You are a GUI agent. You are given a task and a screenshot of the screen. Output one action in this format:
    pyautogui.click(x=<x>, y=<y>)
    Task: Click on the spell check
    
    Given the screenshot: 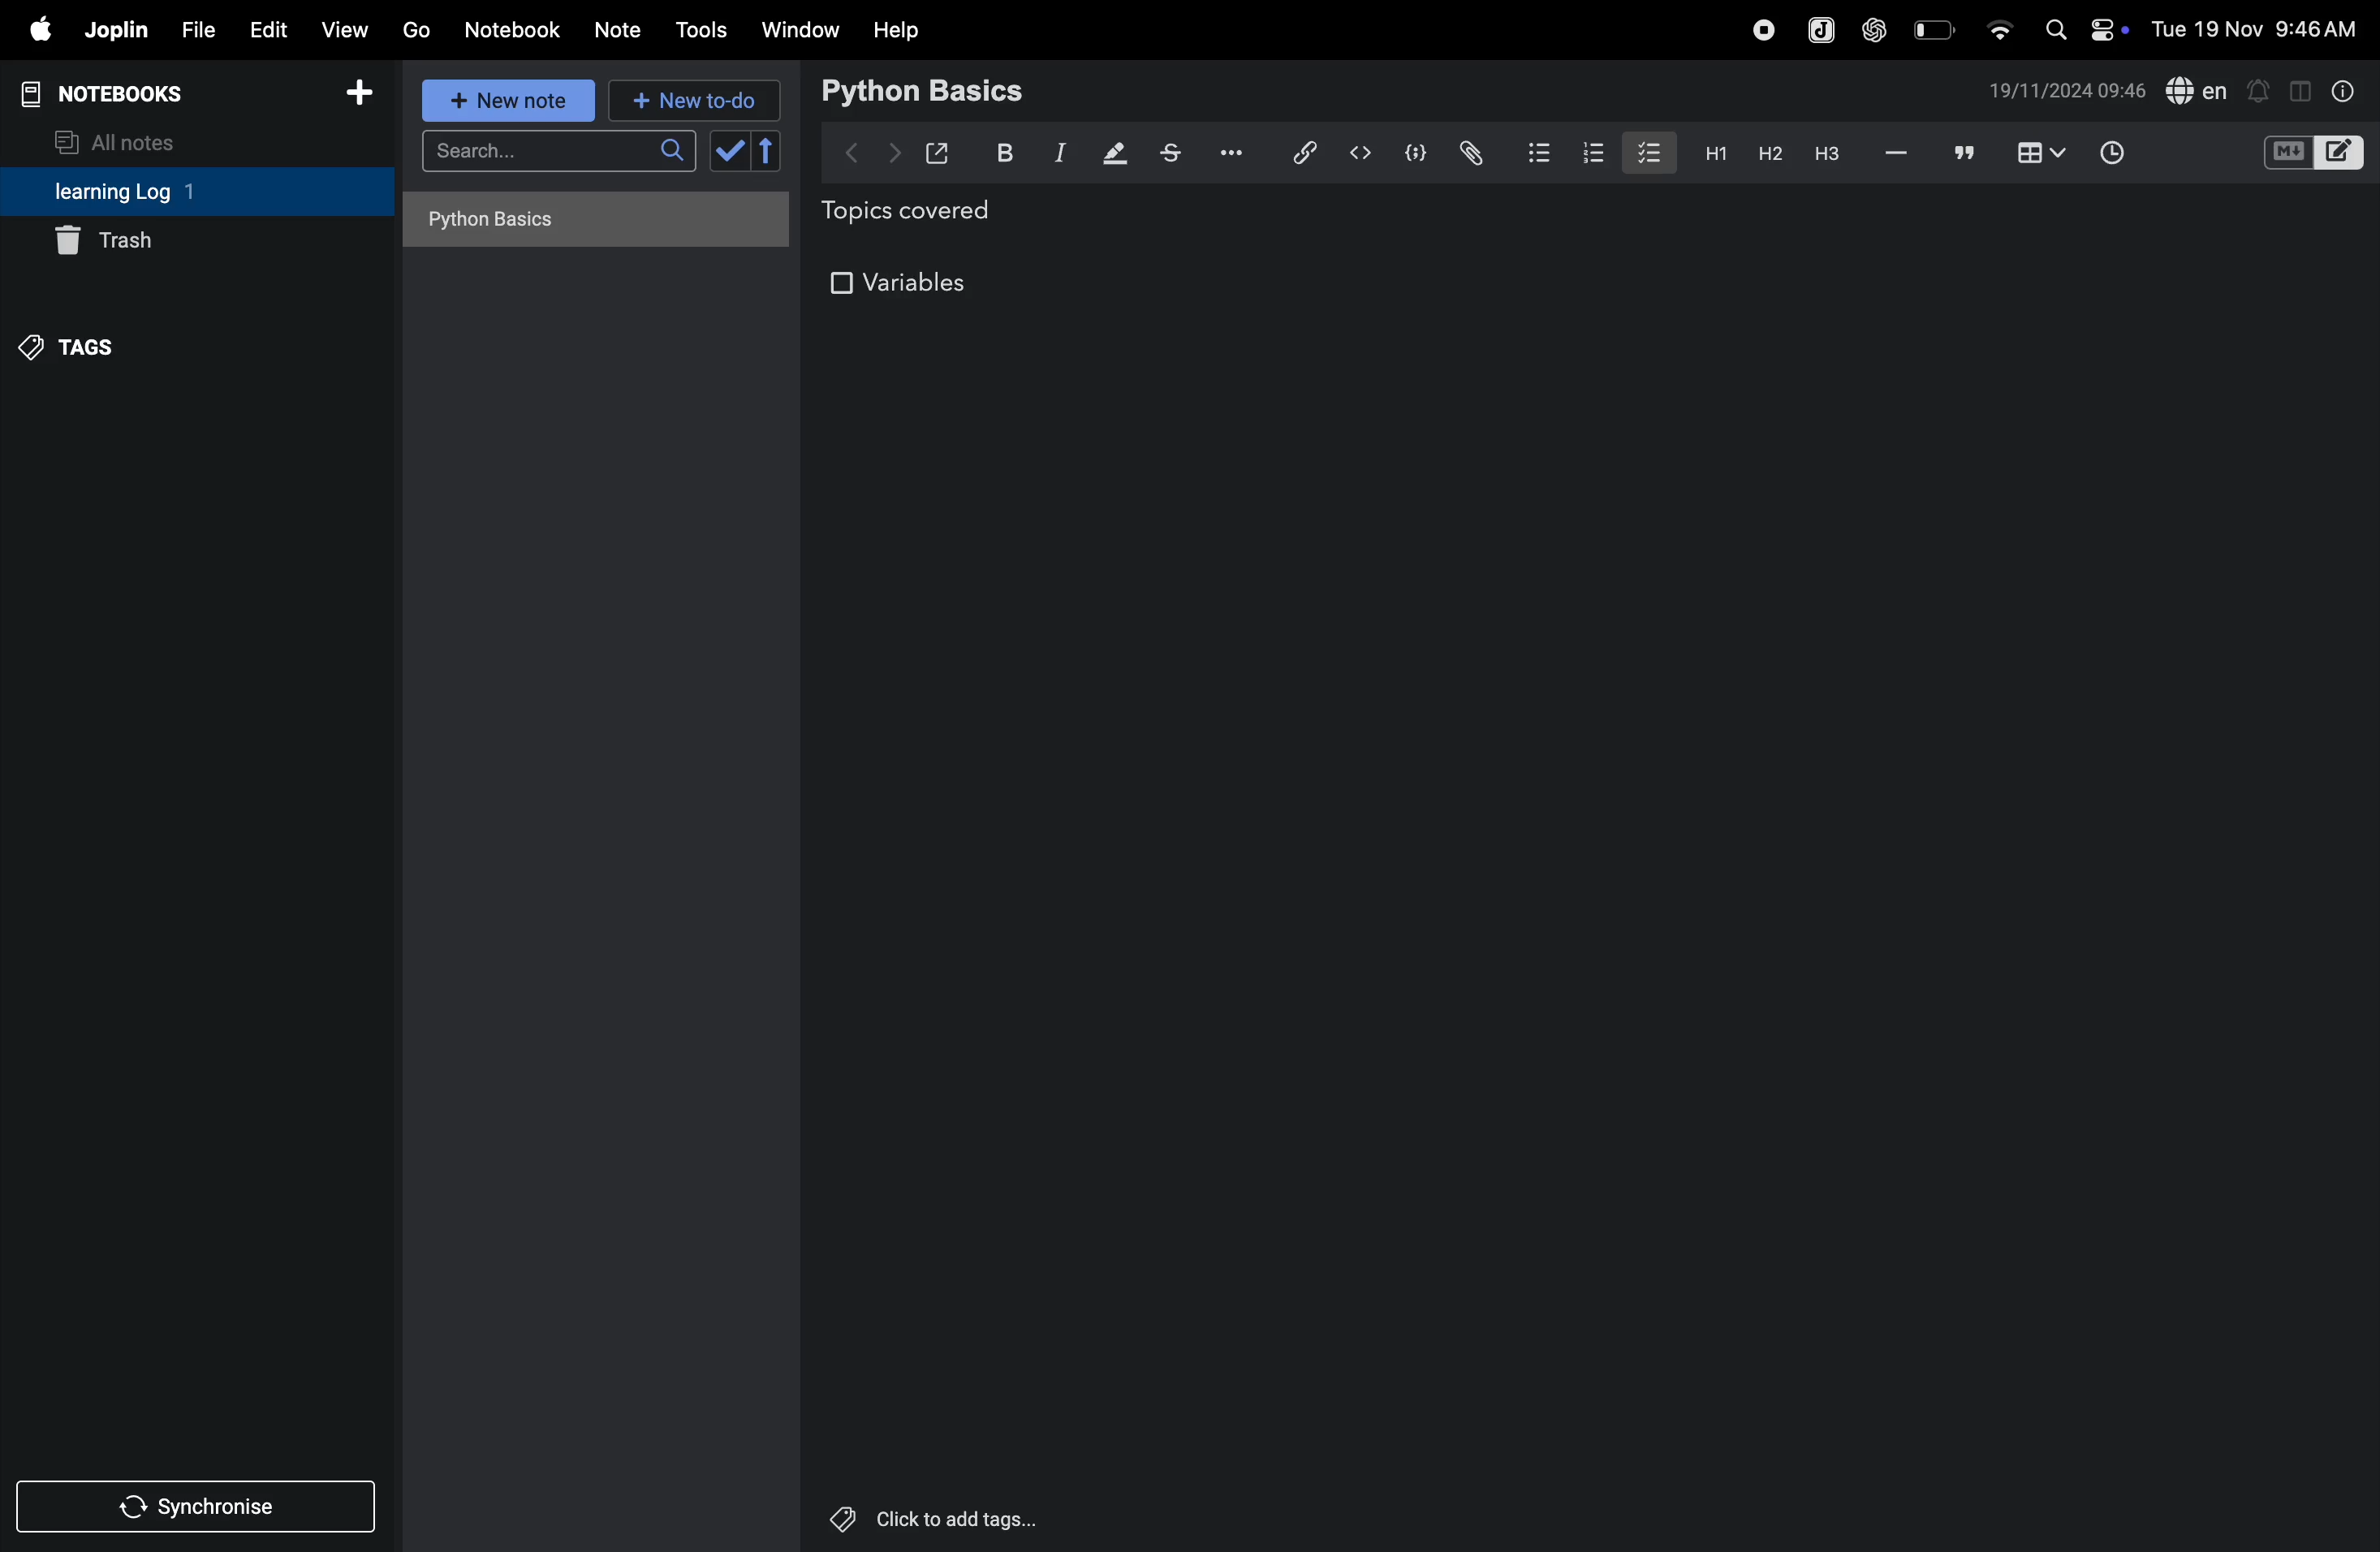 What is the action you would take?
    pyautogui.click(x=2198, y=92)
    